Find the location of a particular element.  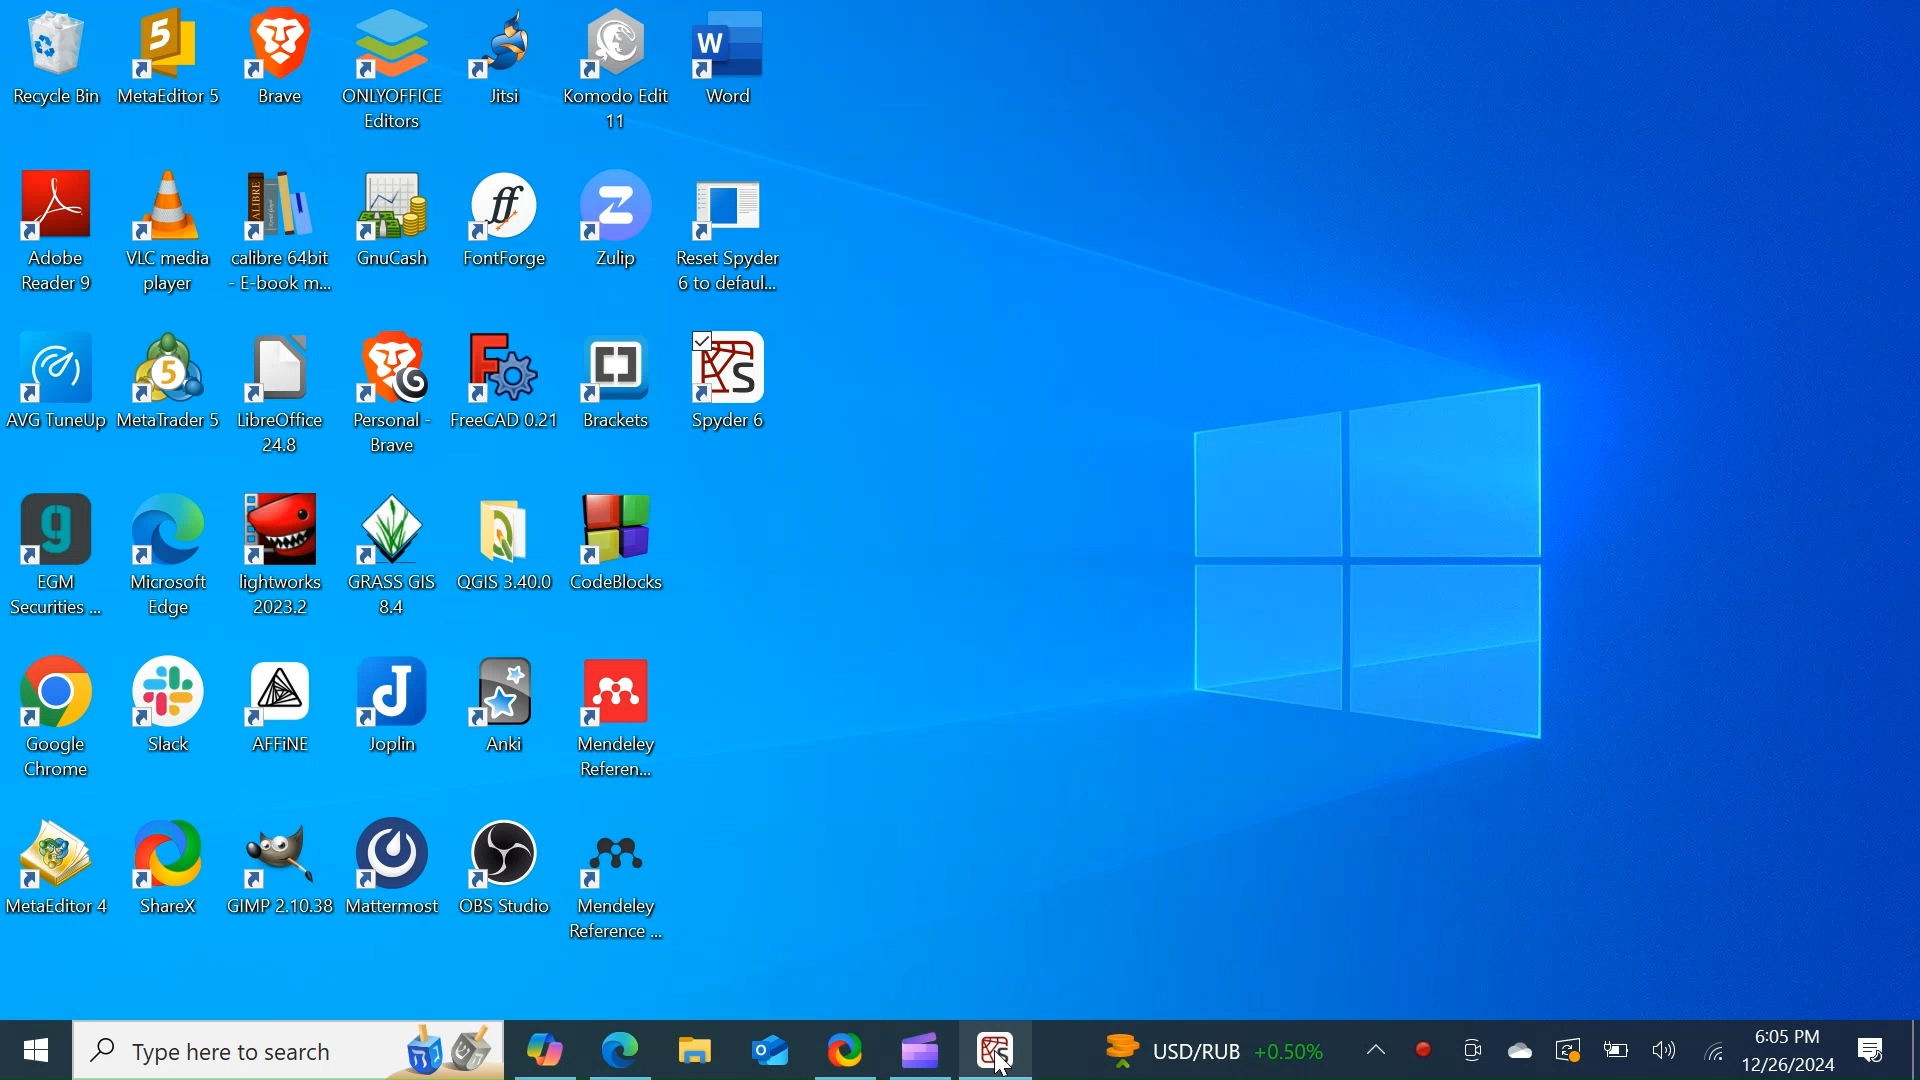

VLC Media Desktop Icon is located at coordinates (170, 235).